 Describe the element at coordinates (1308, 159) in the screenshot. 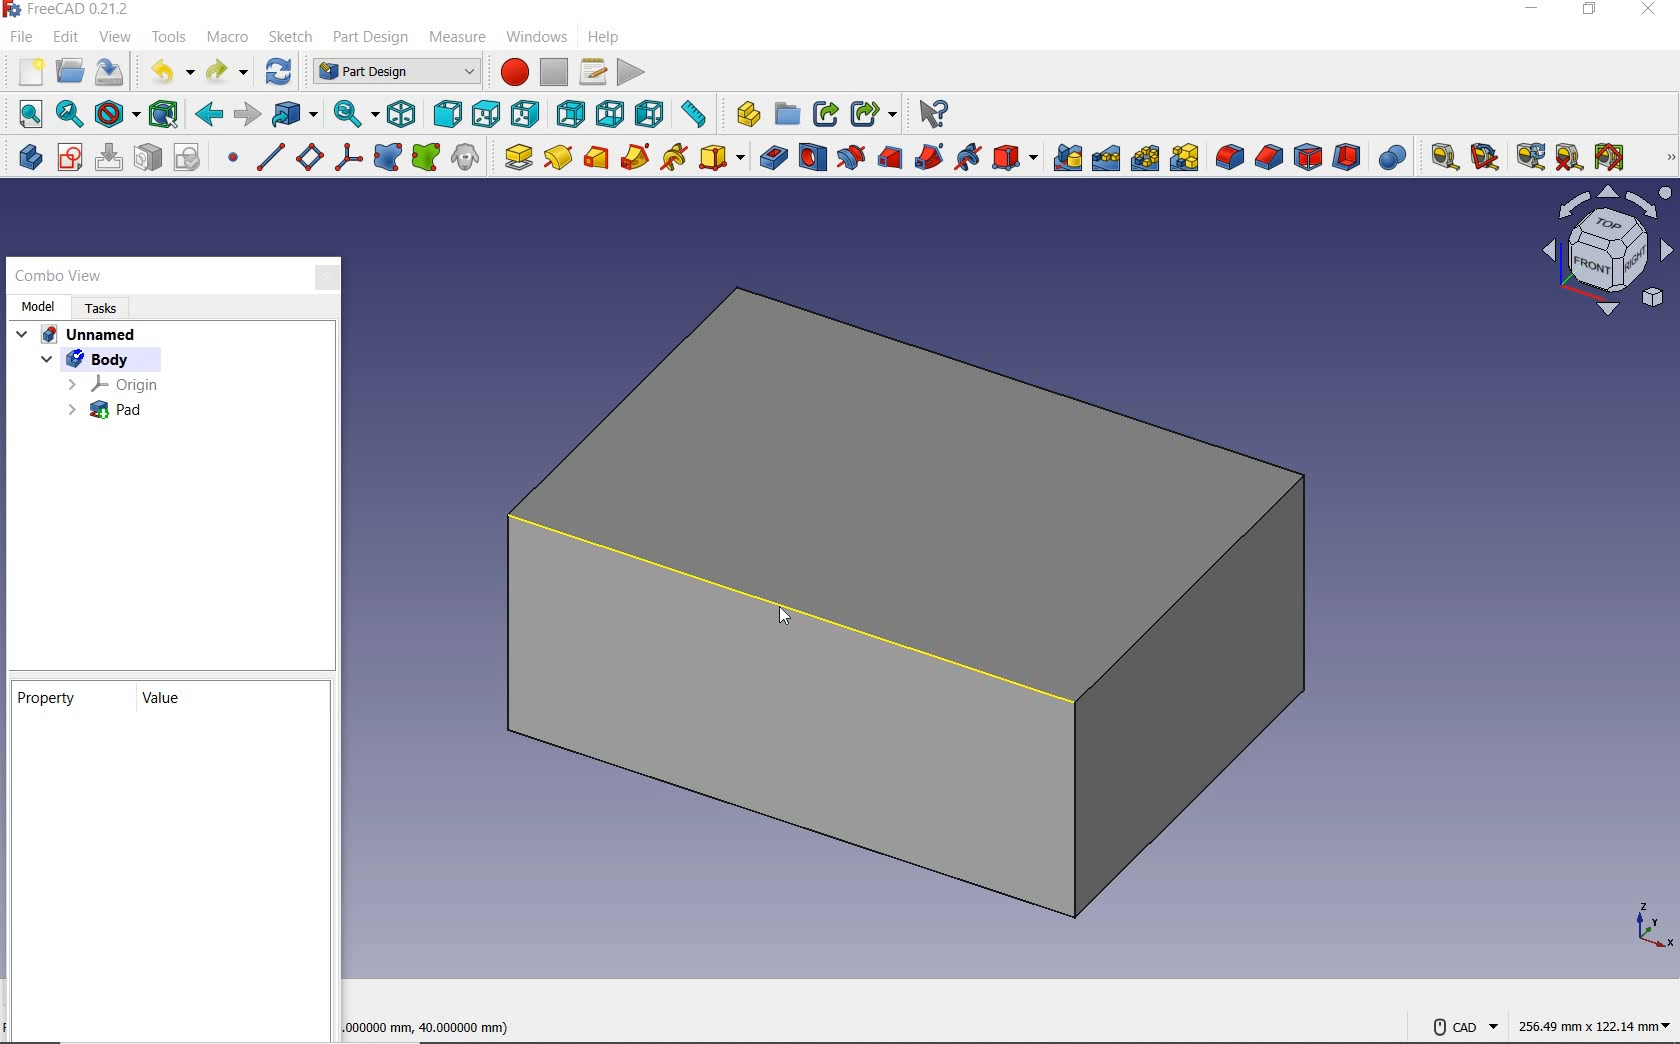

I see `draft` at that location.